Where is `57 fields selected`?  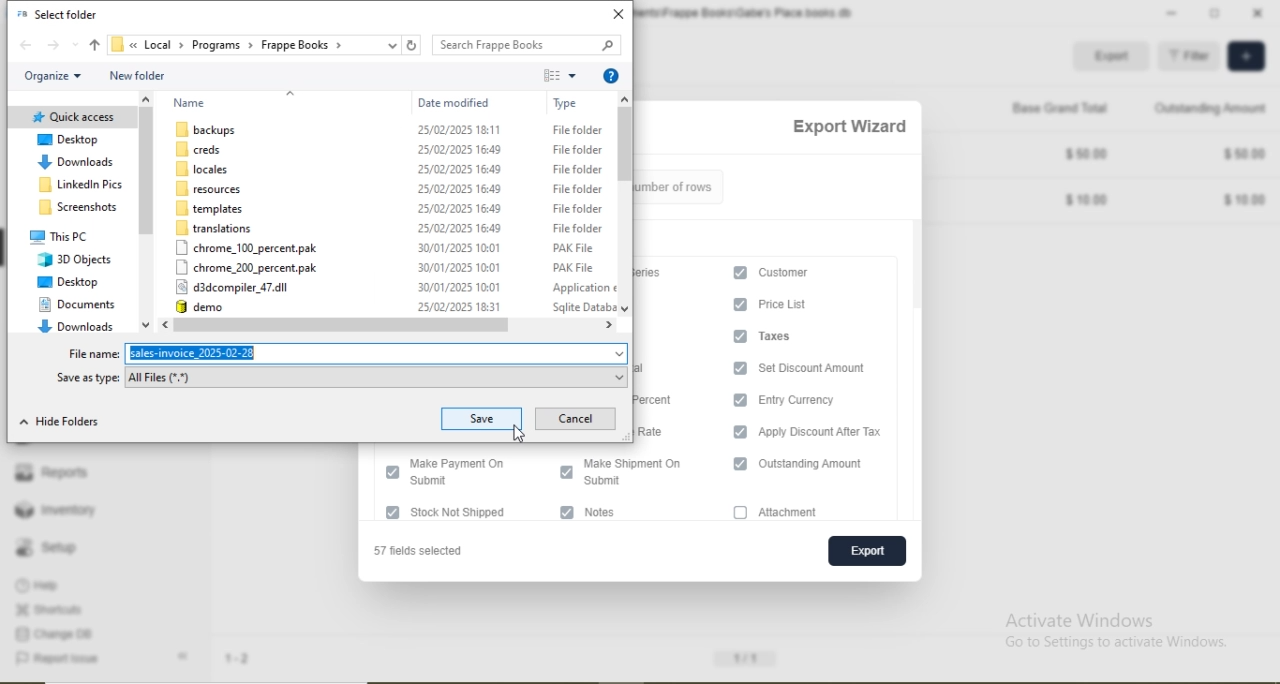
57 fields selected is located at coordinates (427, 552).